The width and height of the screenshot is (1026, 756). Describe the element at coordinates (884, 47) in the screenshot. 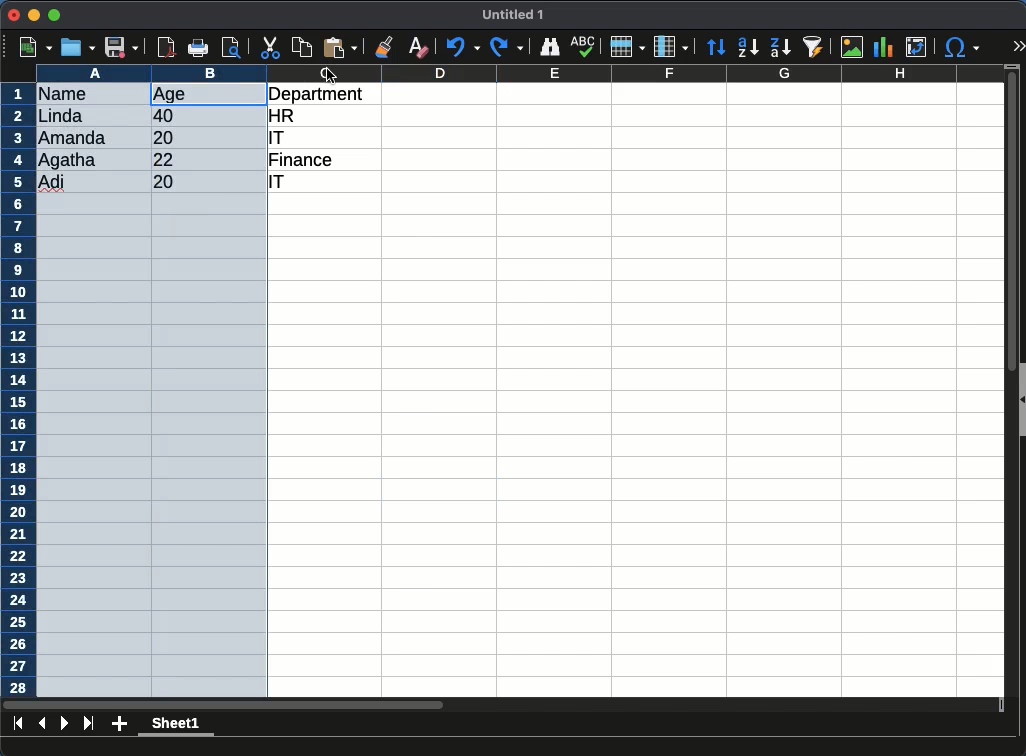

I see `chart` at that location.